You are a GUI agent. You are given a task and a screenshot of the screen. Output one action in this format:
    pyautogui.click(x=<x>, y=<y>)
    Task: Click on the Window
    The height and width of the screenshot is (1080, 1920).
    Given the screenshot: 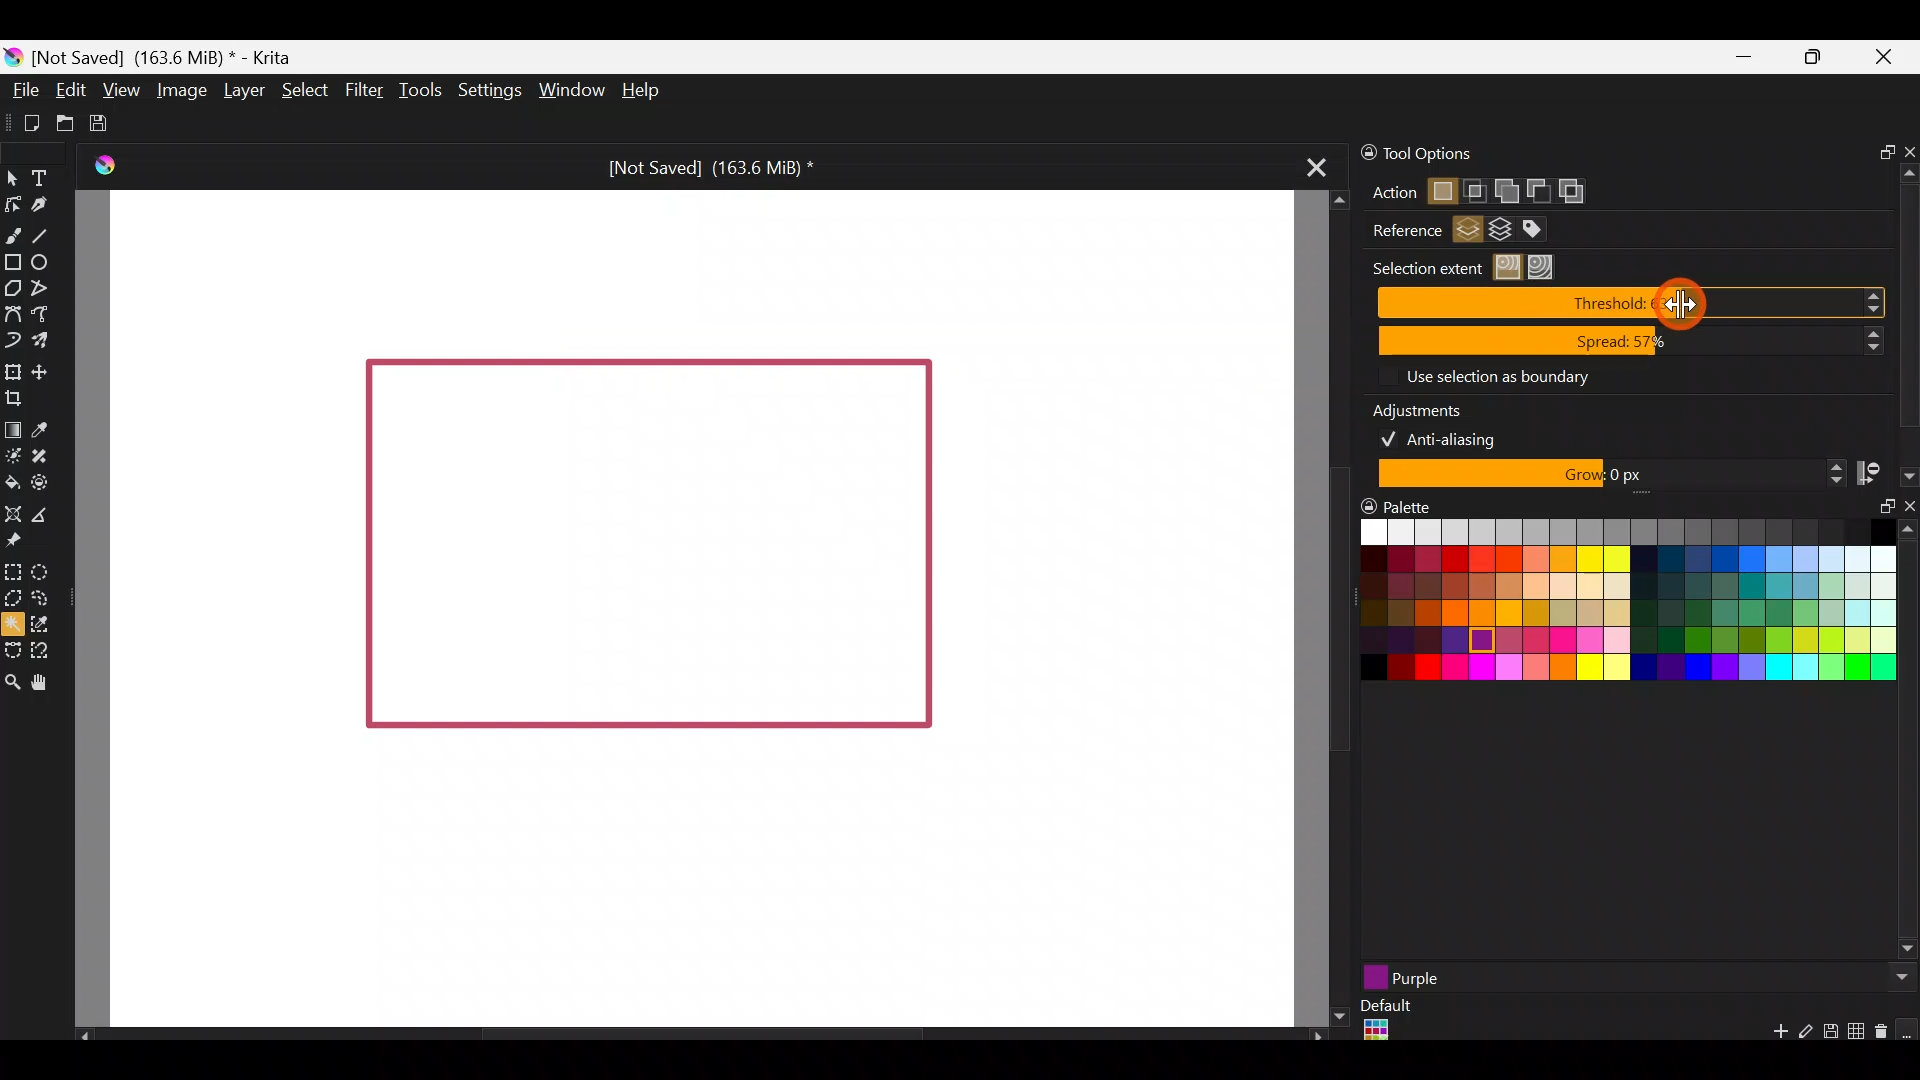 What is the action you would take?
    pyautogui.click(x=569, y=89)
    